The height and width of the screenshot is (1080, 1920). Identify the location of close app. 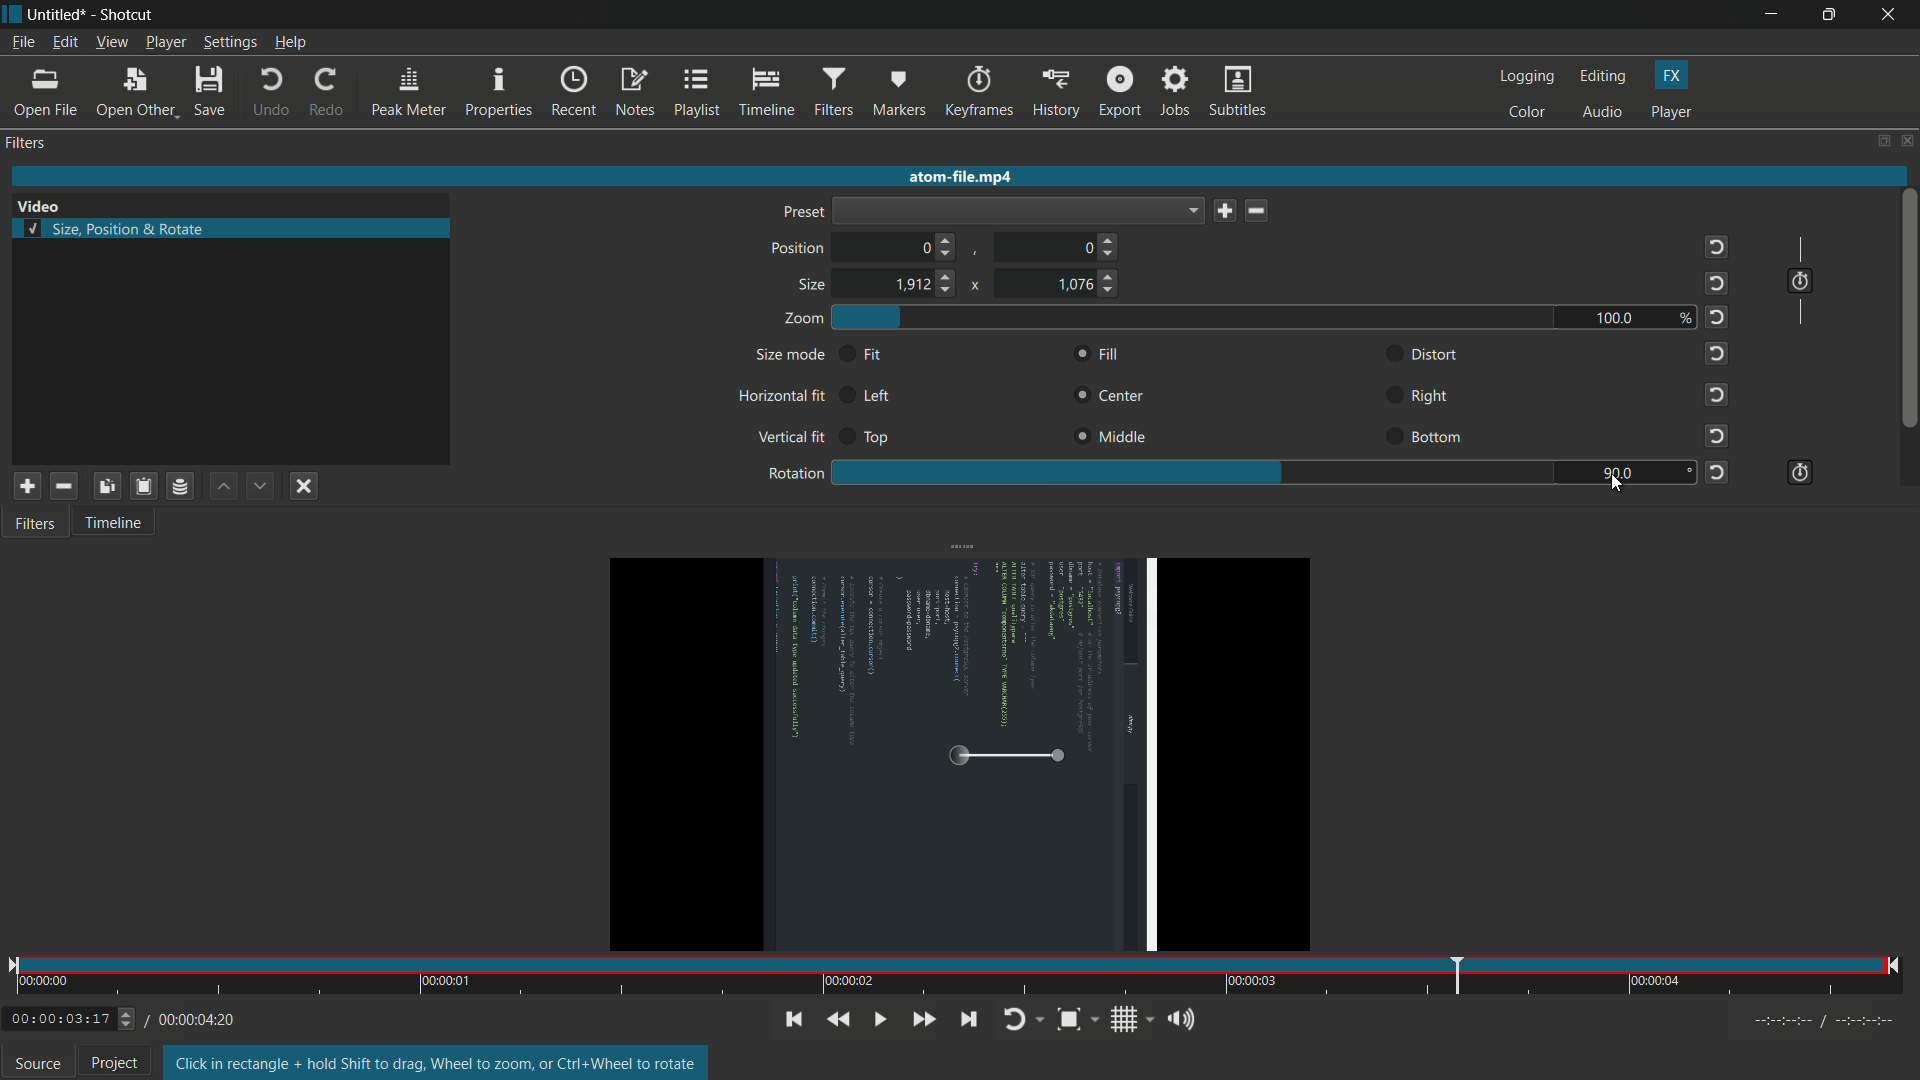
(1894, 15).